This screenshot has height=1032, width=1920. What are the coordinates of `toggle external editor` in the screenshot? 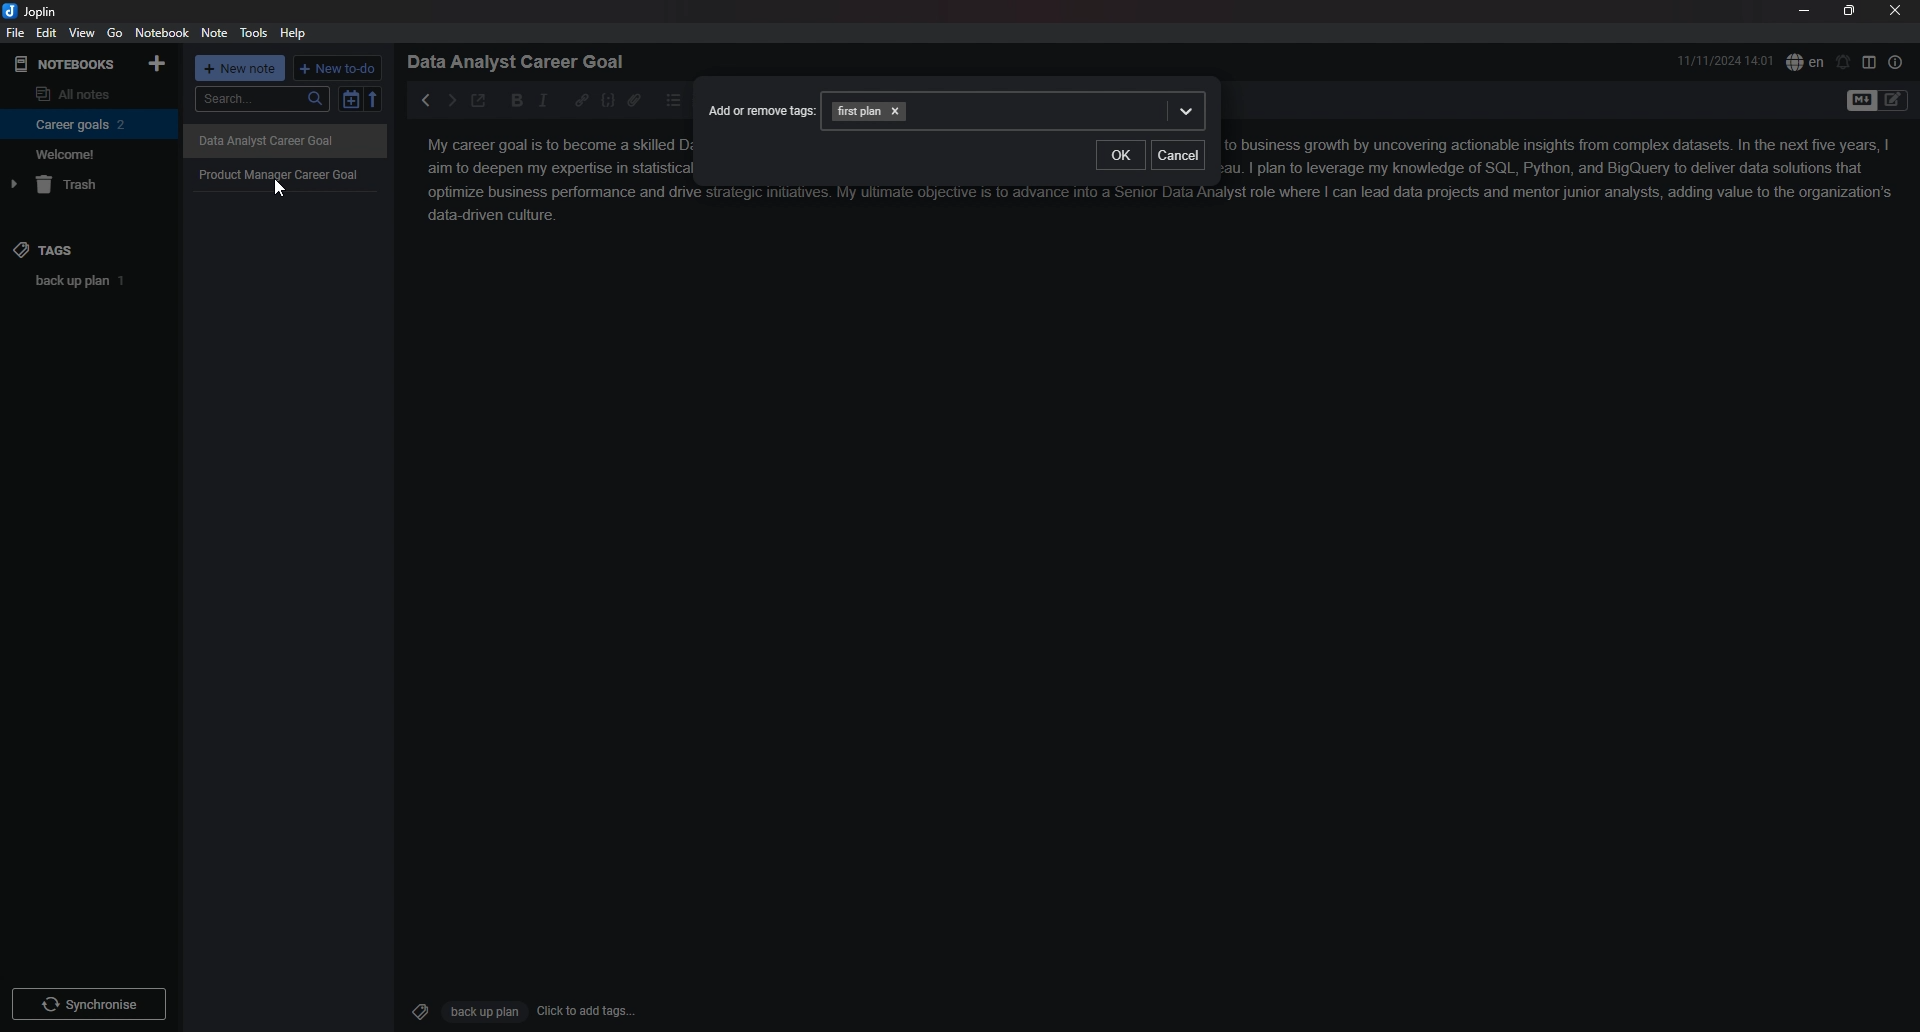 It's located at (480, 100).